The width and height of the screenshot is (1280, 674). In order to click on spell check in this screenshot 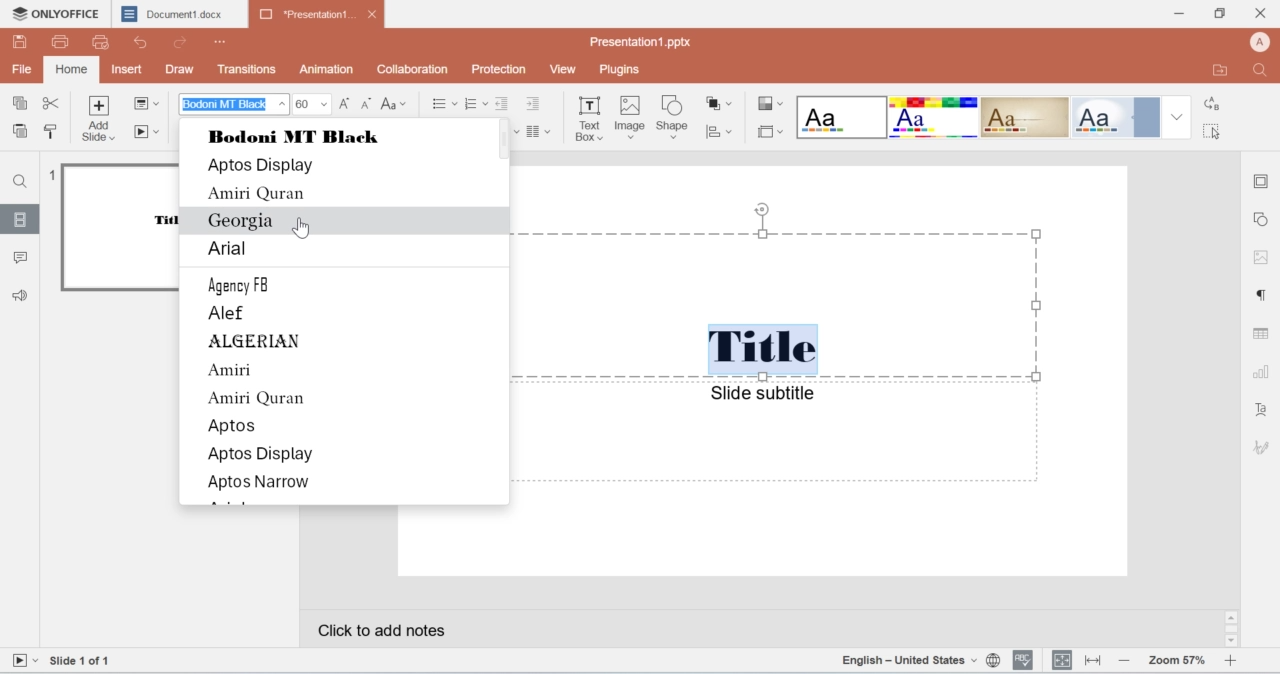, I will do `click(1023, 661)`.